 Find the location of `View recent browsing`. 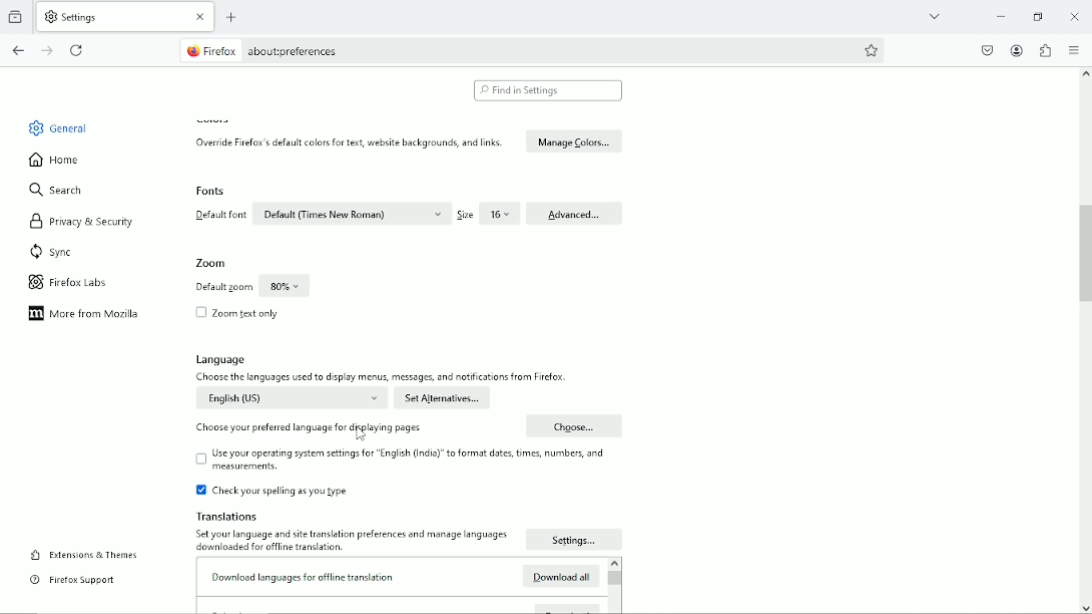

View recent browsing is located at coordinates (17, 15).